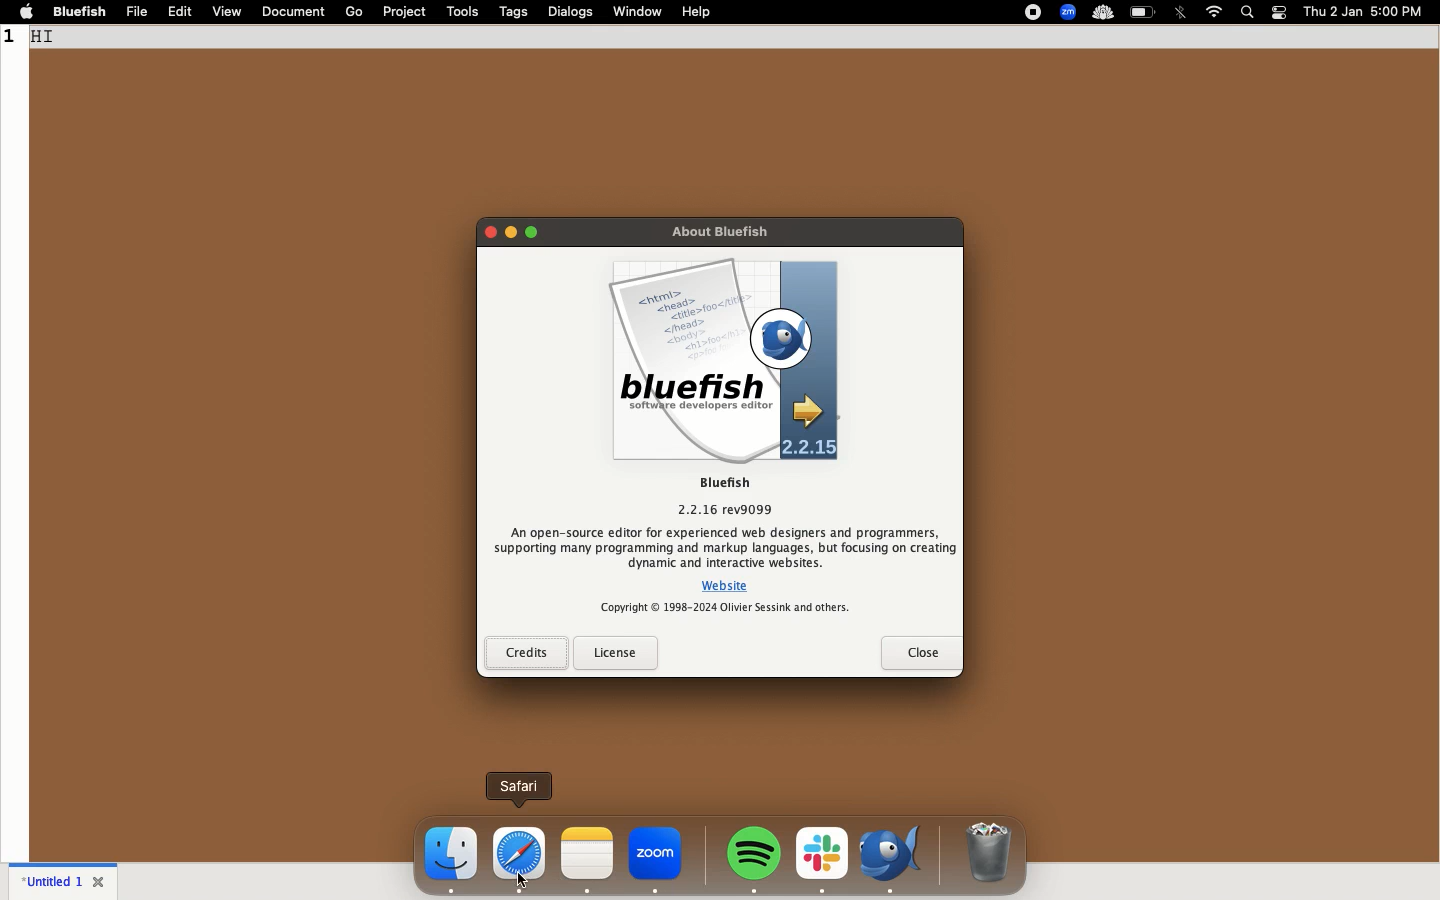 The image size is (1440, 900). Describe the element at coordinates (14, 48) in the screenshot. I see `line number` at that location.